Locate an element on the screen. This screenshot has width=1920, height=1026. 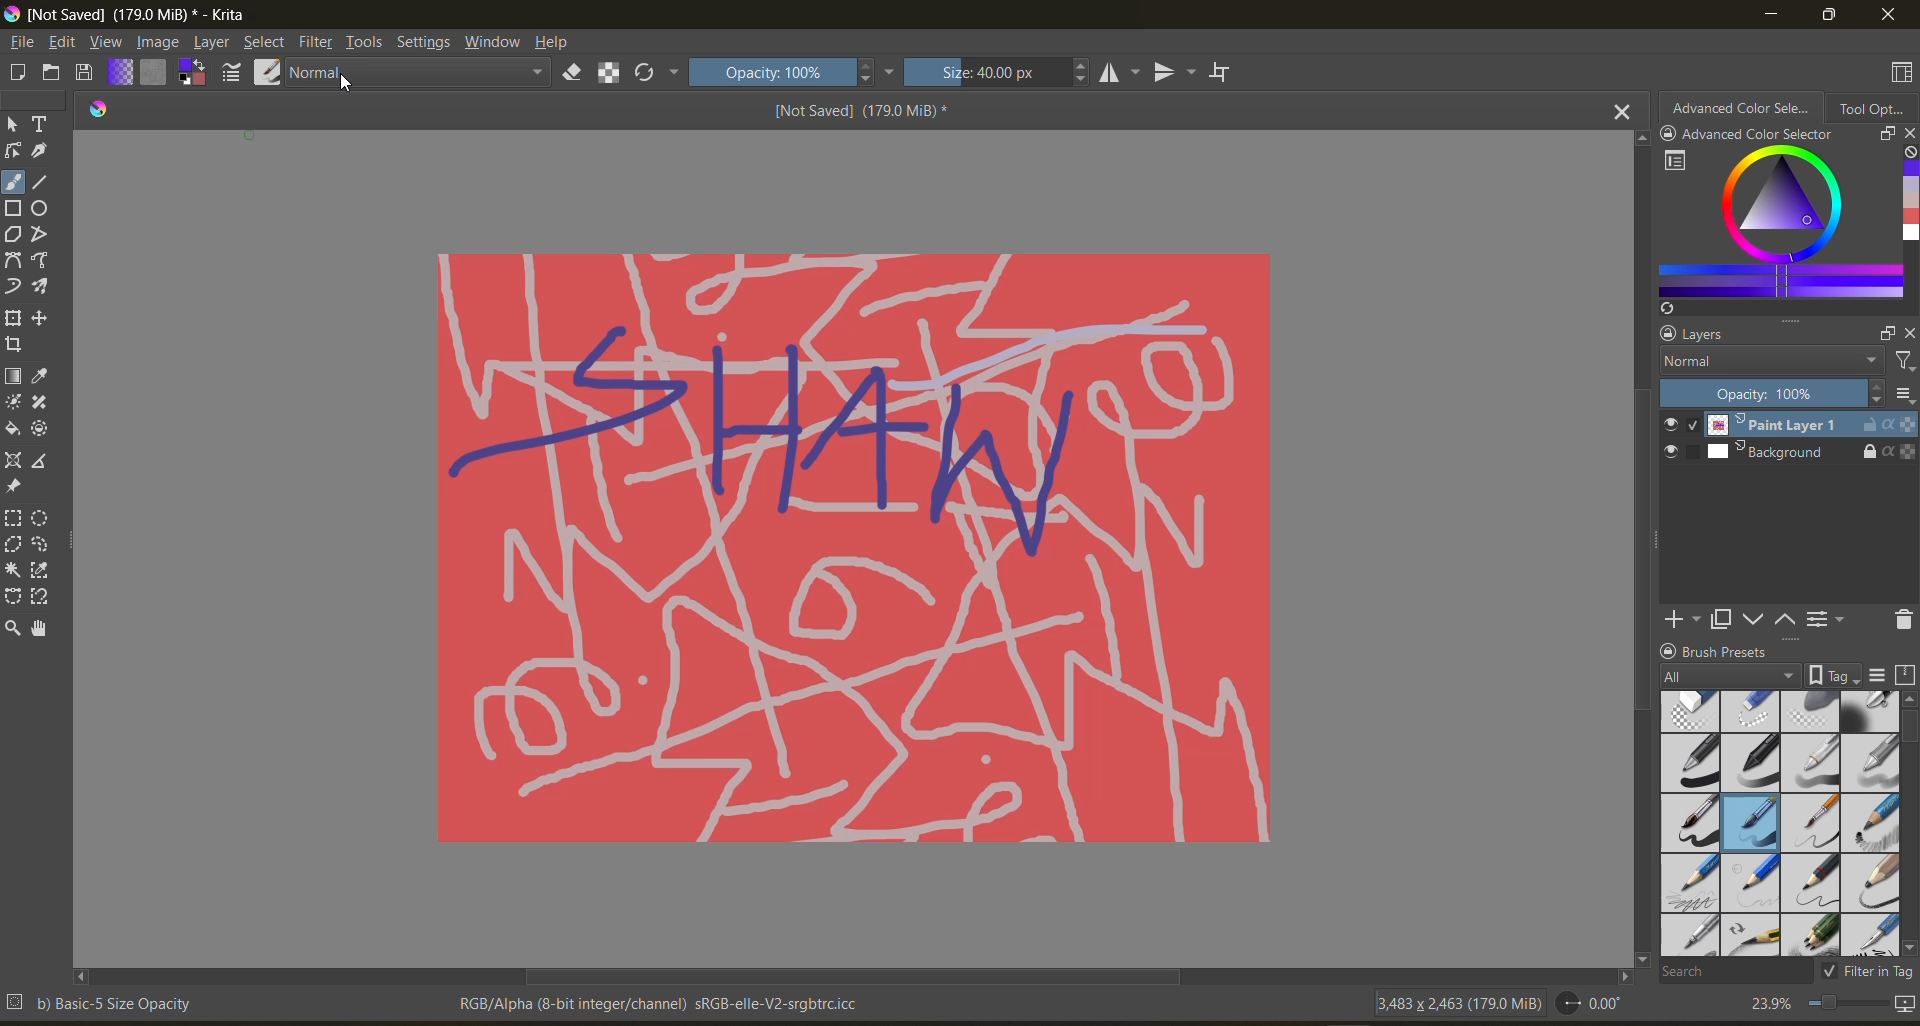
Measure the distance tool is located at coordinates (42, 459).